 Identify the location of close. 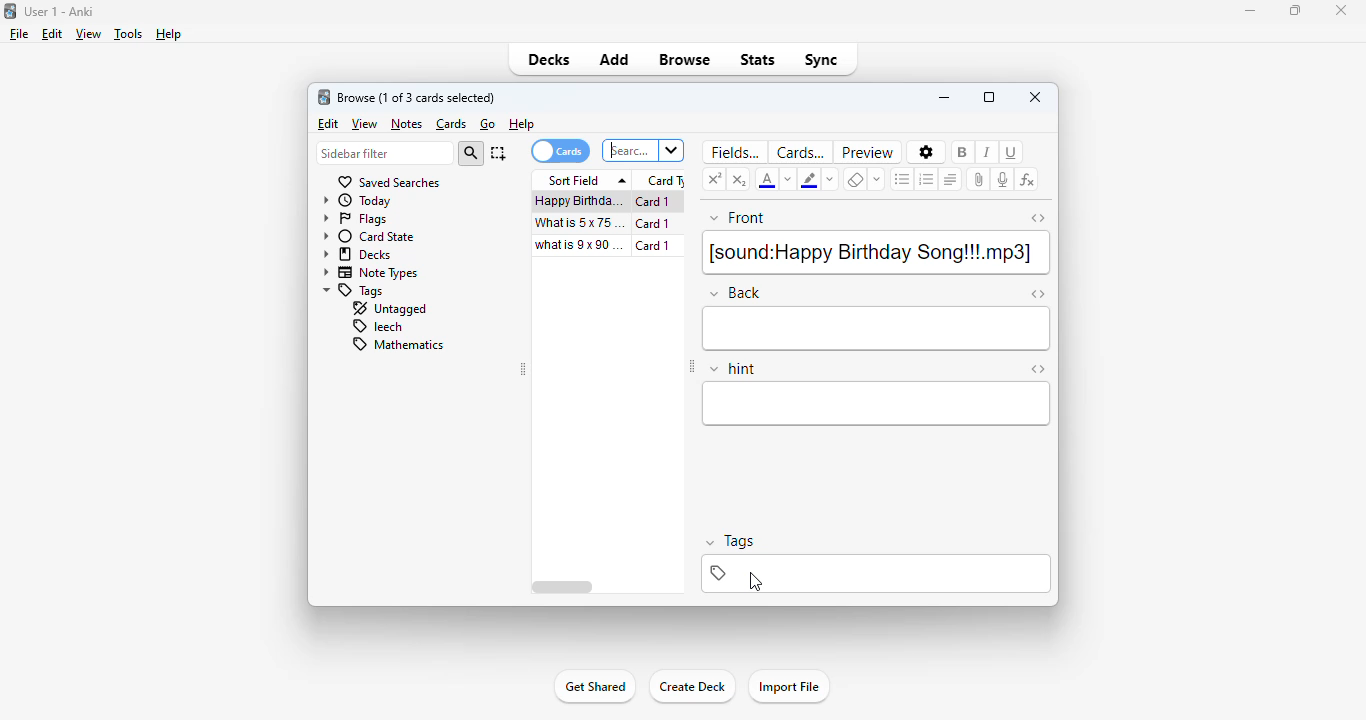
(1035, 97).